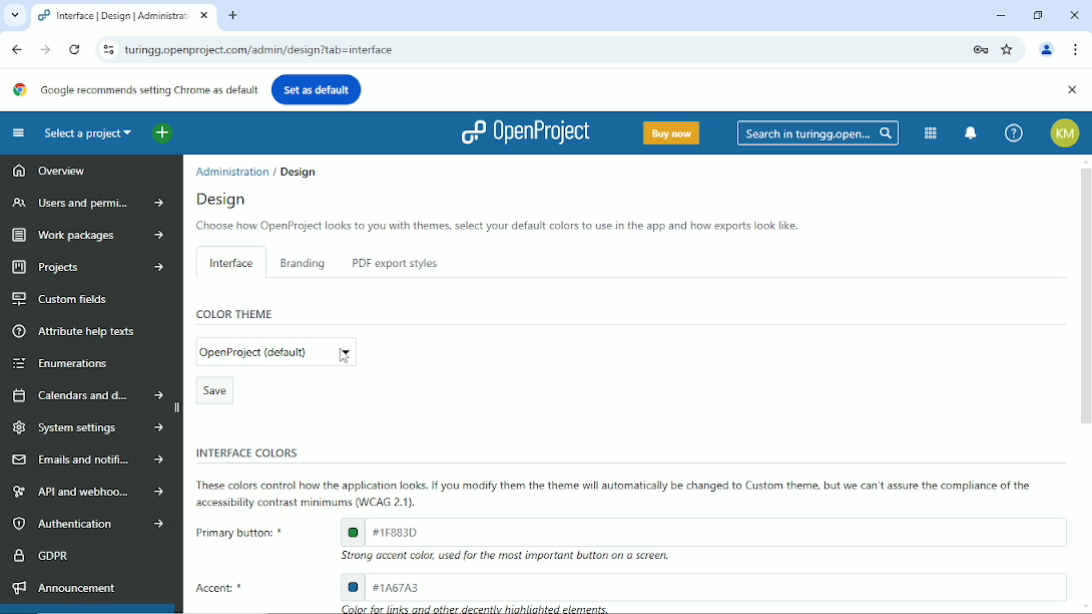 Image resolution: width=1092 pixels, height=614 pixels. What do you see at coordinates (1009, 49) in the screenshot?
I see `Bookmark this tab` at bounding box center [1009, 49].